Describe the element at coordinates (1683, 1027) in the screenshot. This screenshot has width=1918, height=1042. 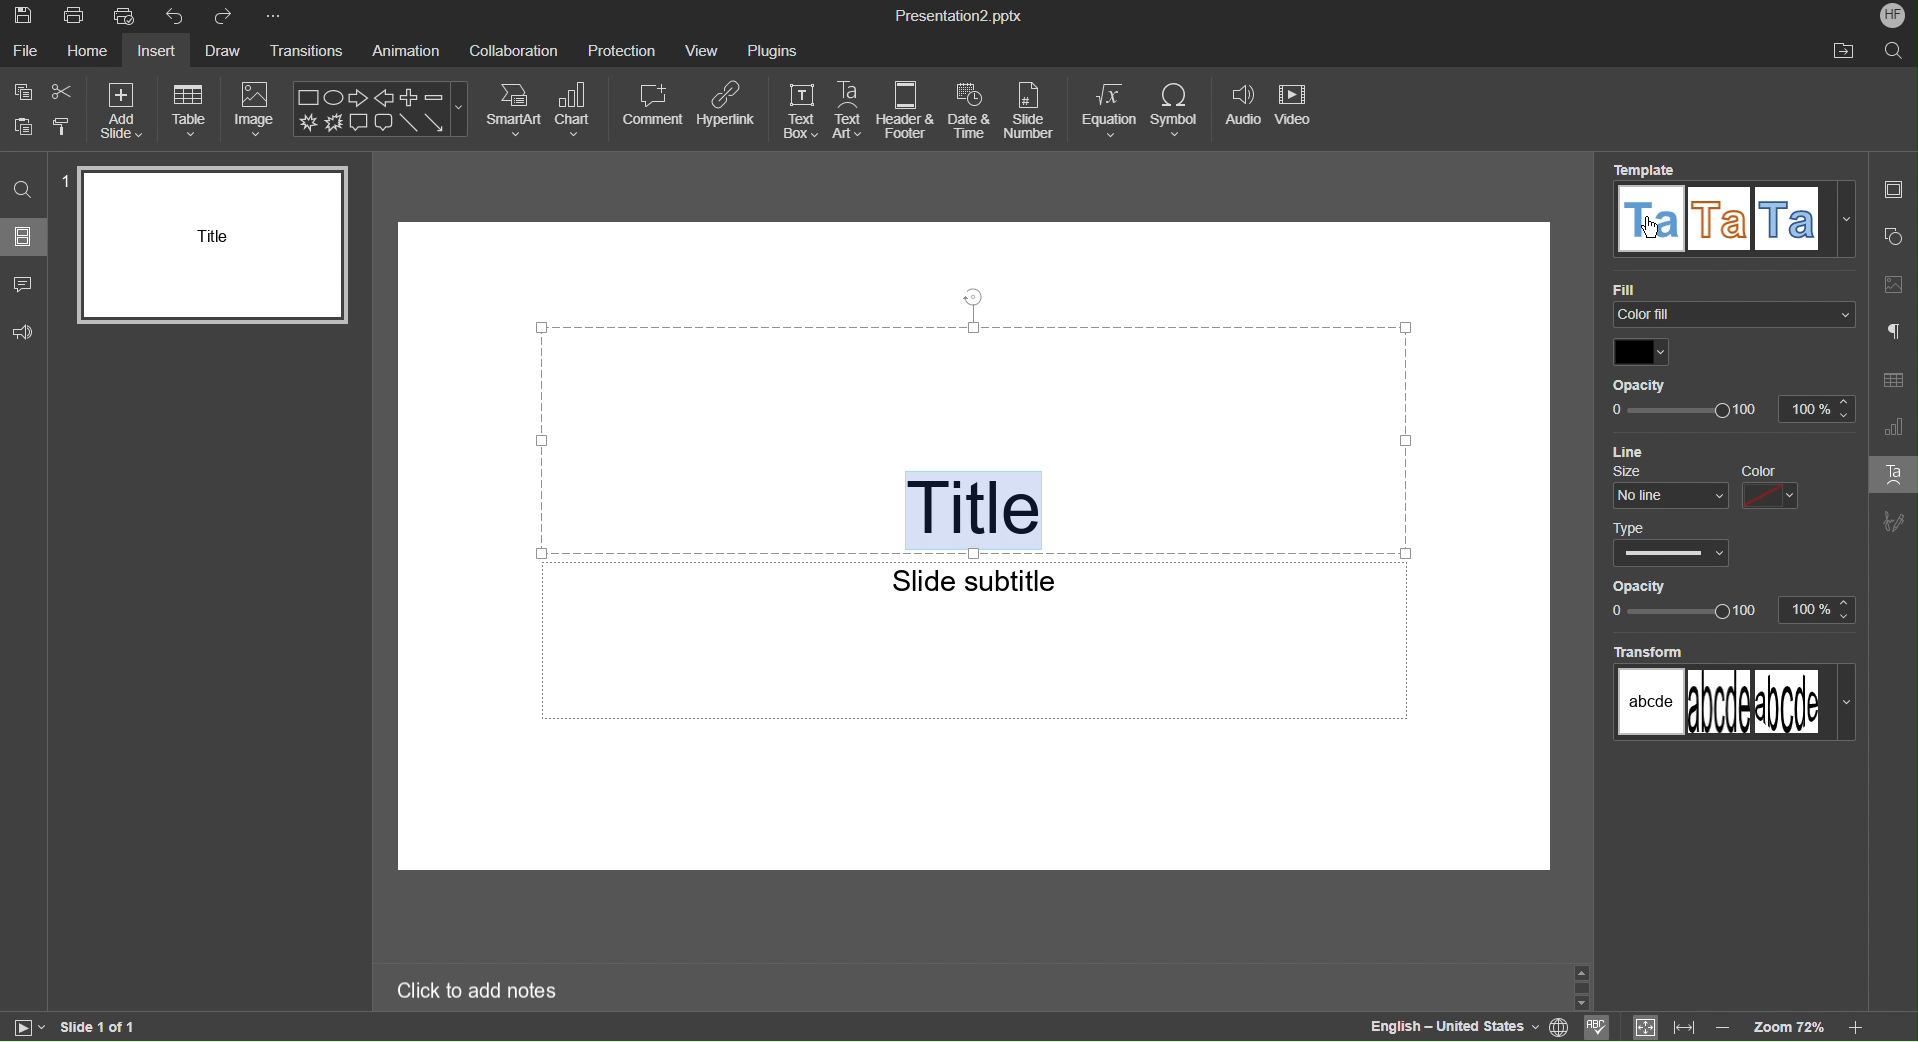
I see `fit to width` at that location.